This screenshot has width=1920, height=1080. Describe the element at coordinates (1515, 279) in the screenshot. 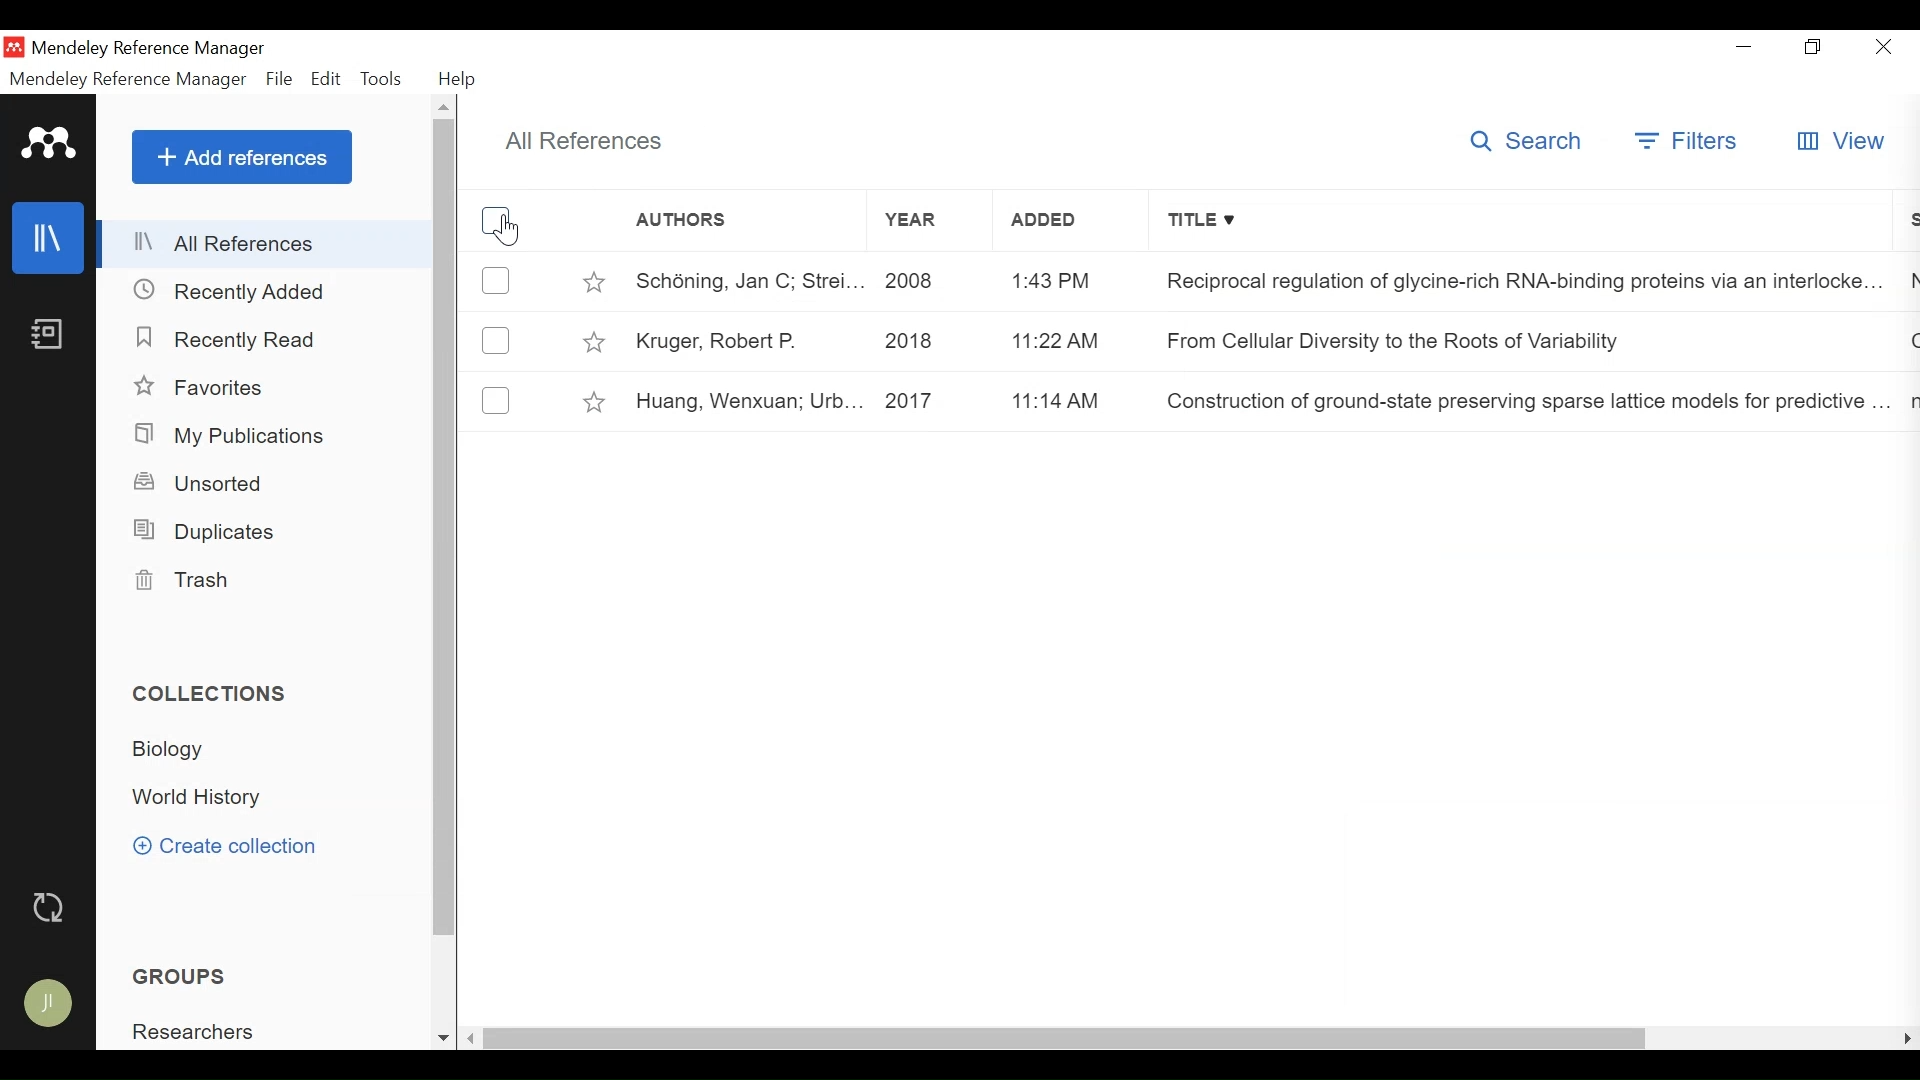

I see `Journal title` at that location.